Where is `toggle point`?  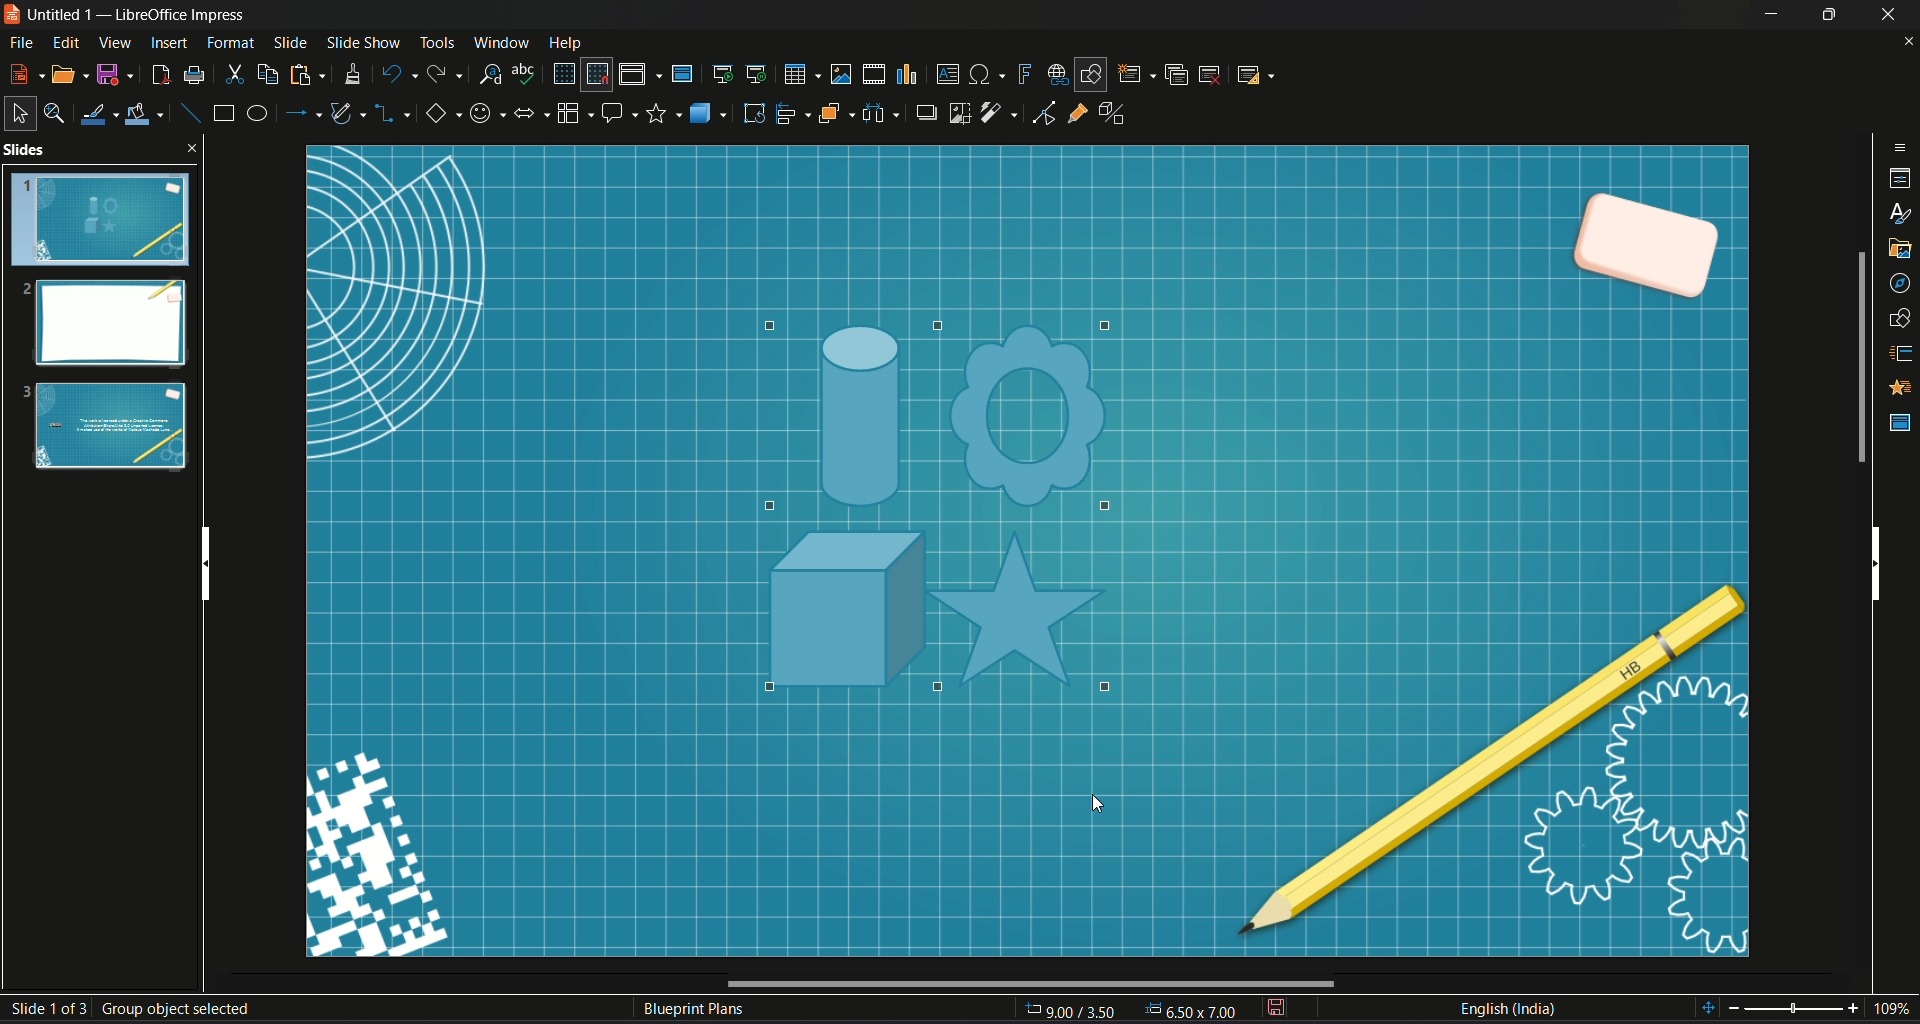 toggle point is located at coordinates (1041, 115).